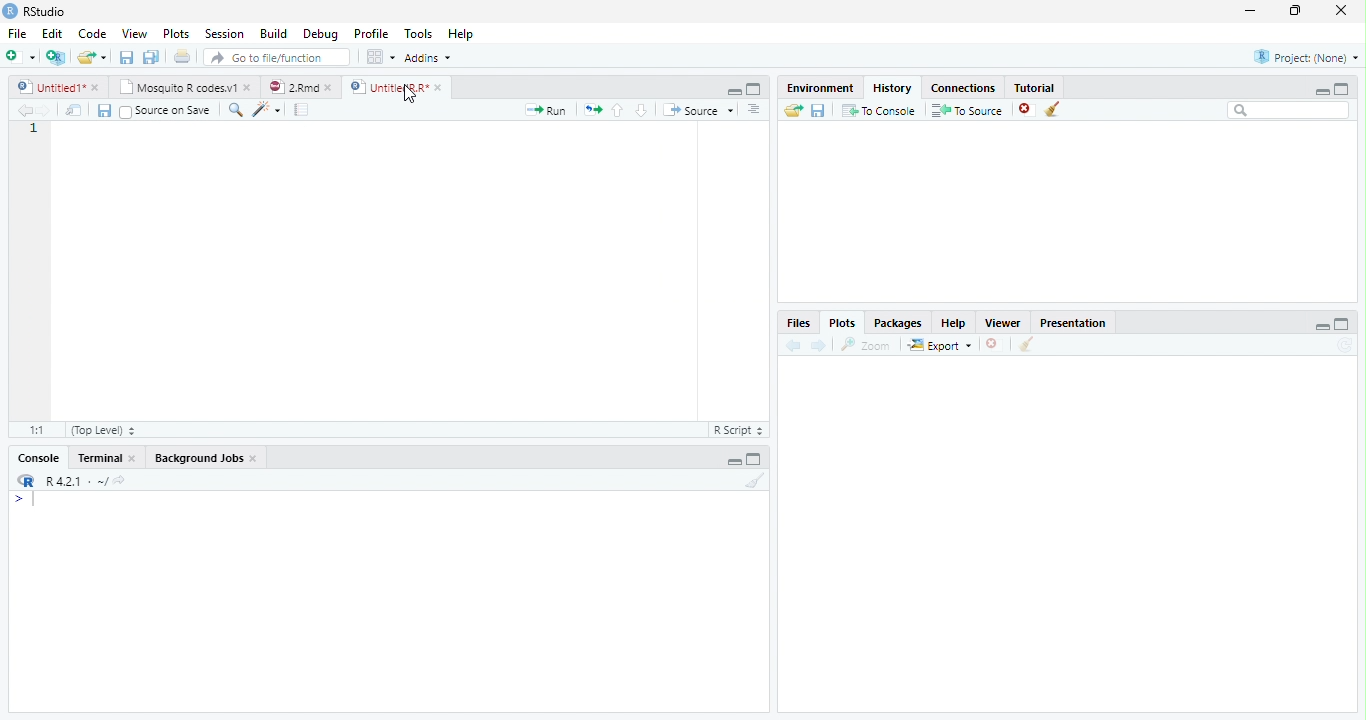 This screenshot has height=720, width=1366. I want to click on Zoom, so click(866, 345).